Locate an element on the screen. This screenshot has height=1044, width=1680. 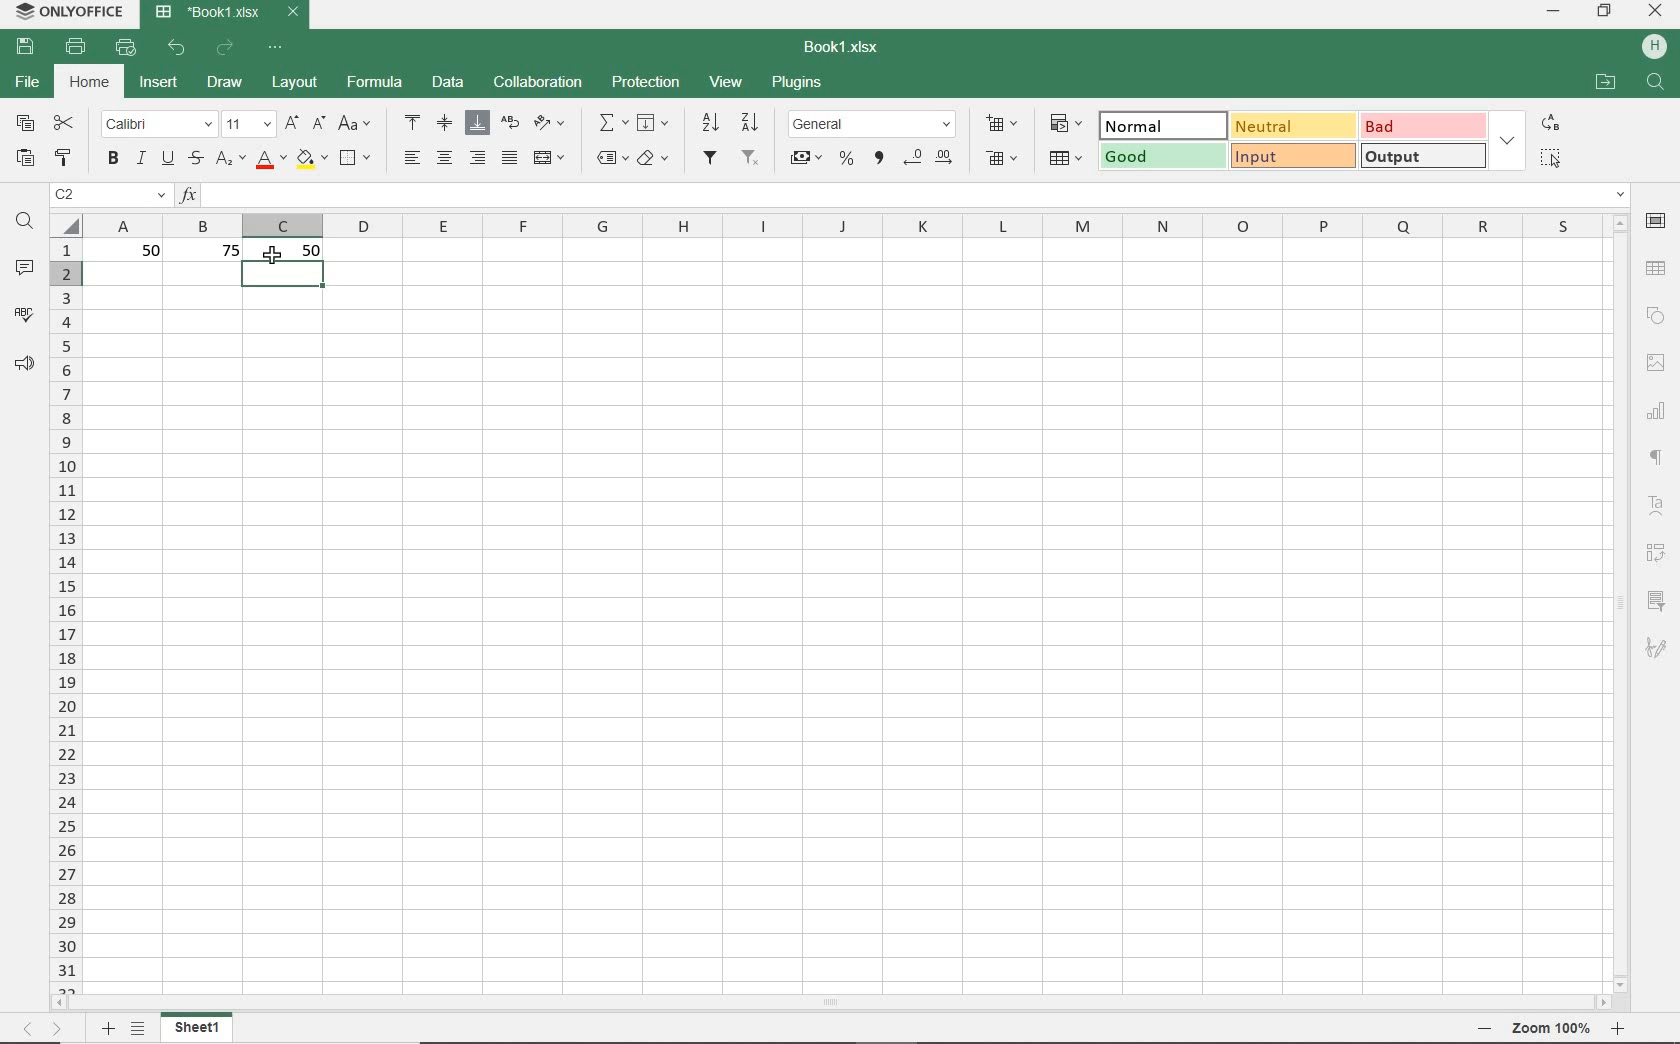
fill is located at coordinates (654, 124).